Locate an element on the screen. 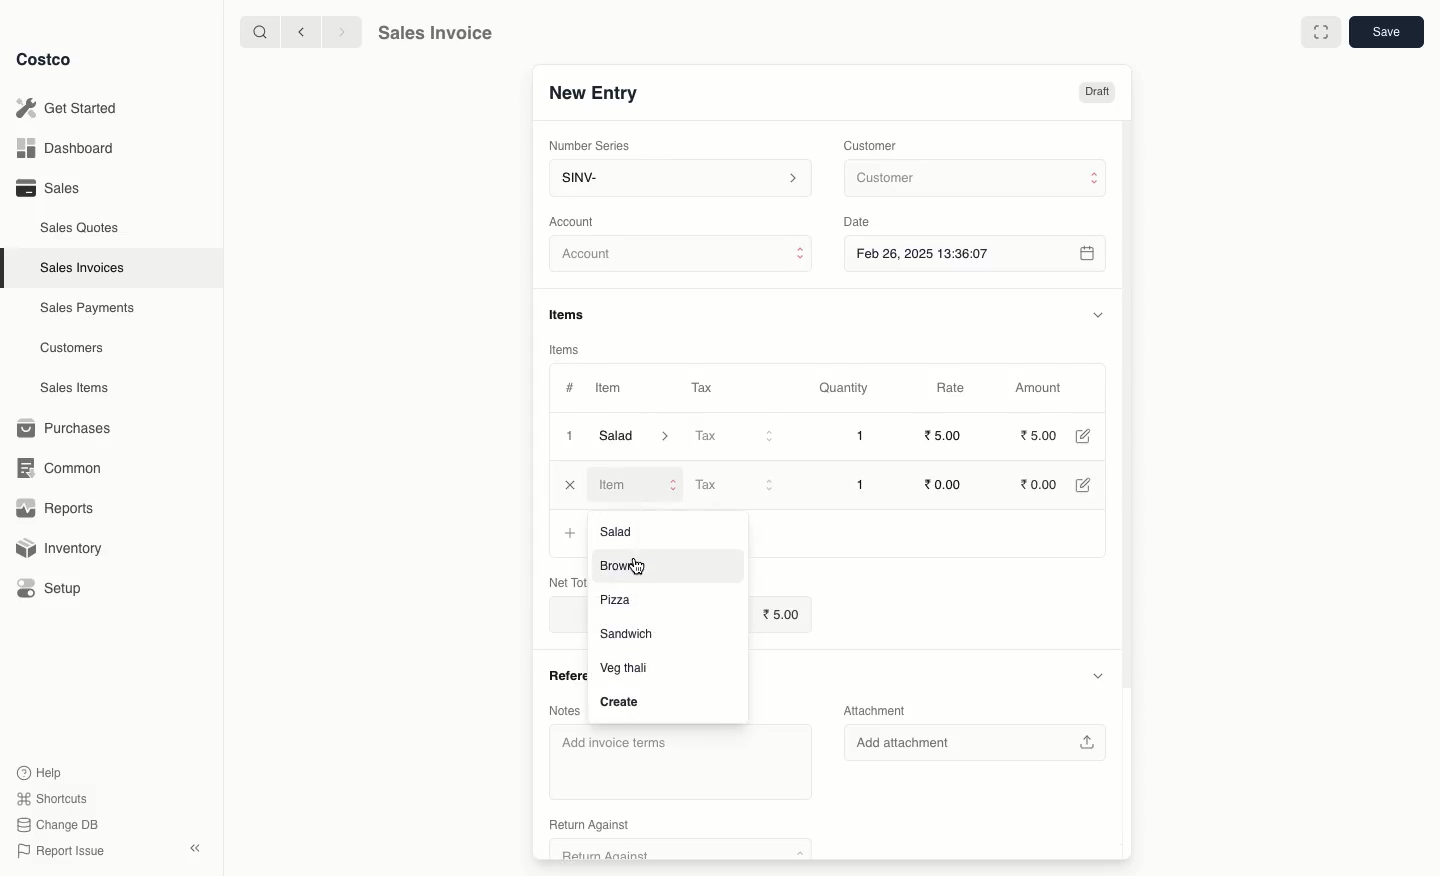 The height and width of the screenshot is (876, 1440). 0.00 is located at coordinates (942, 484).